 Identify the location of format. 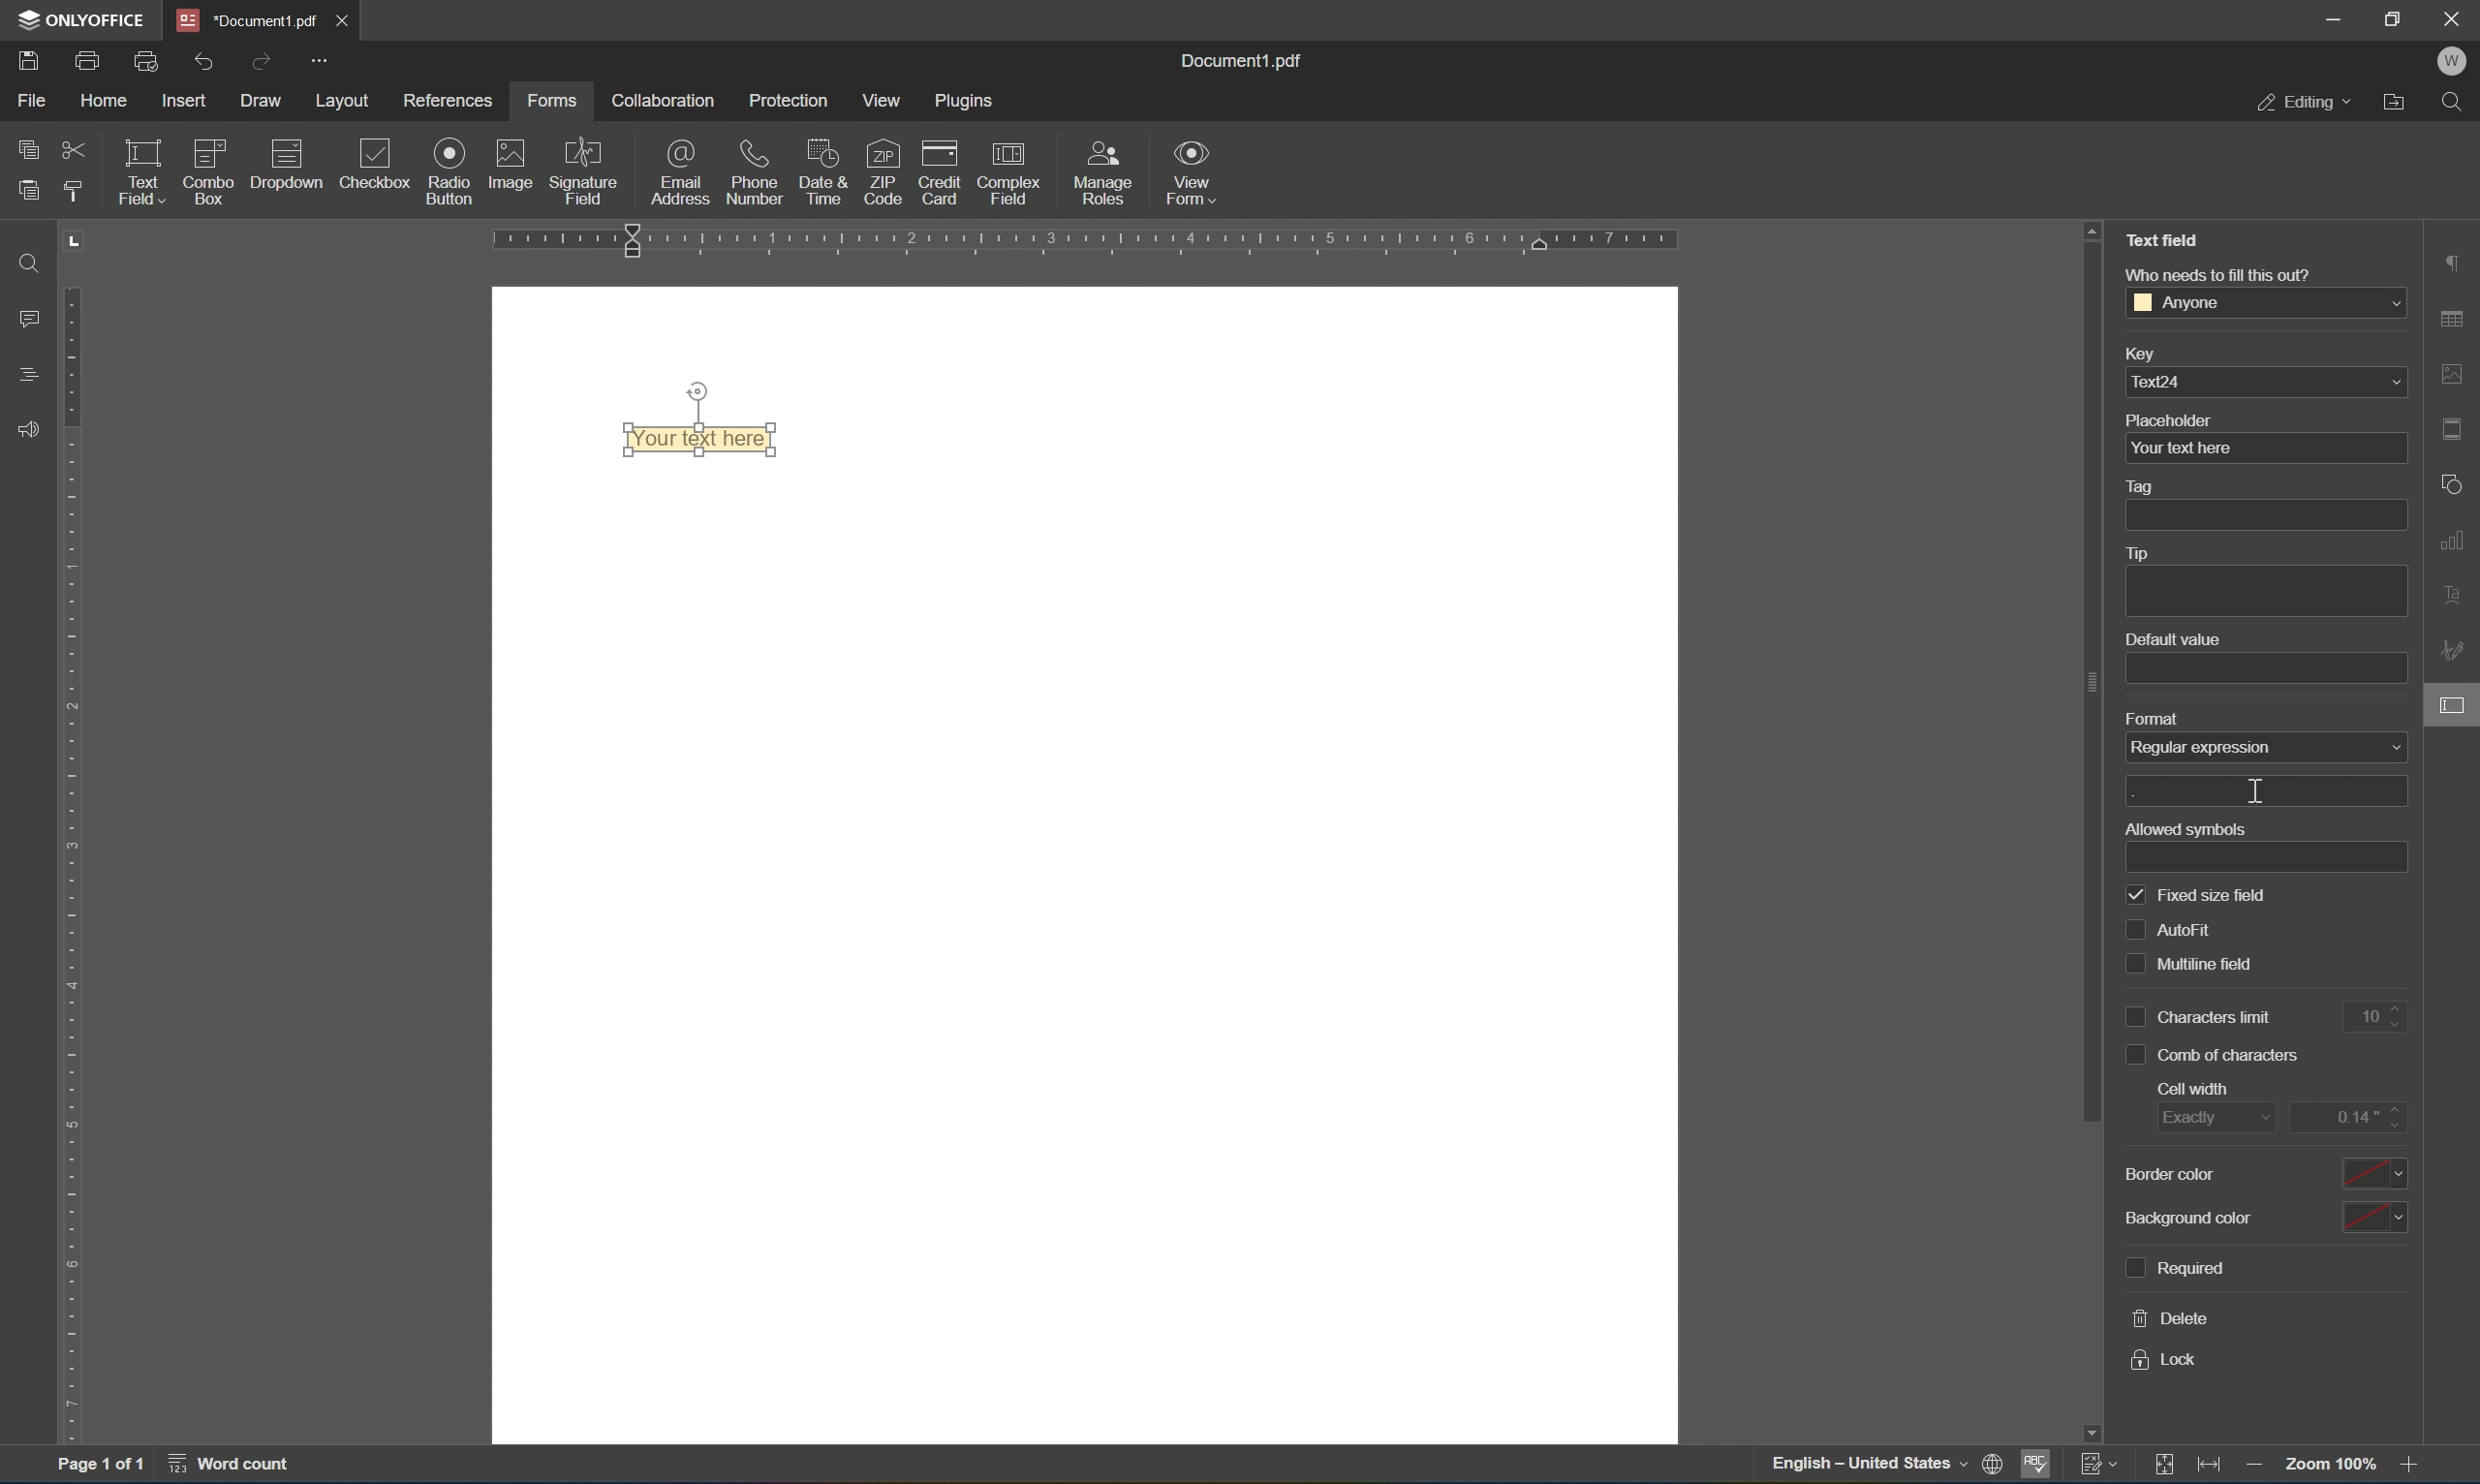
(2154, 720).